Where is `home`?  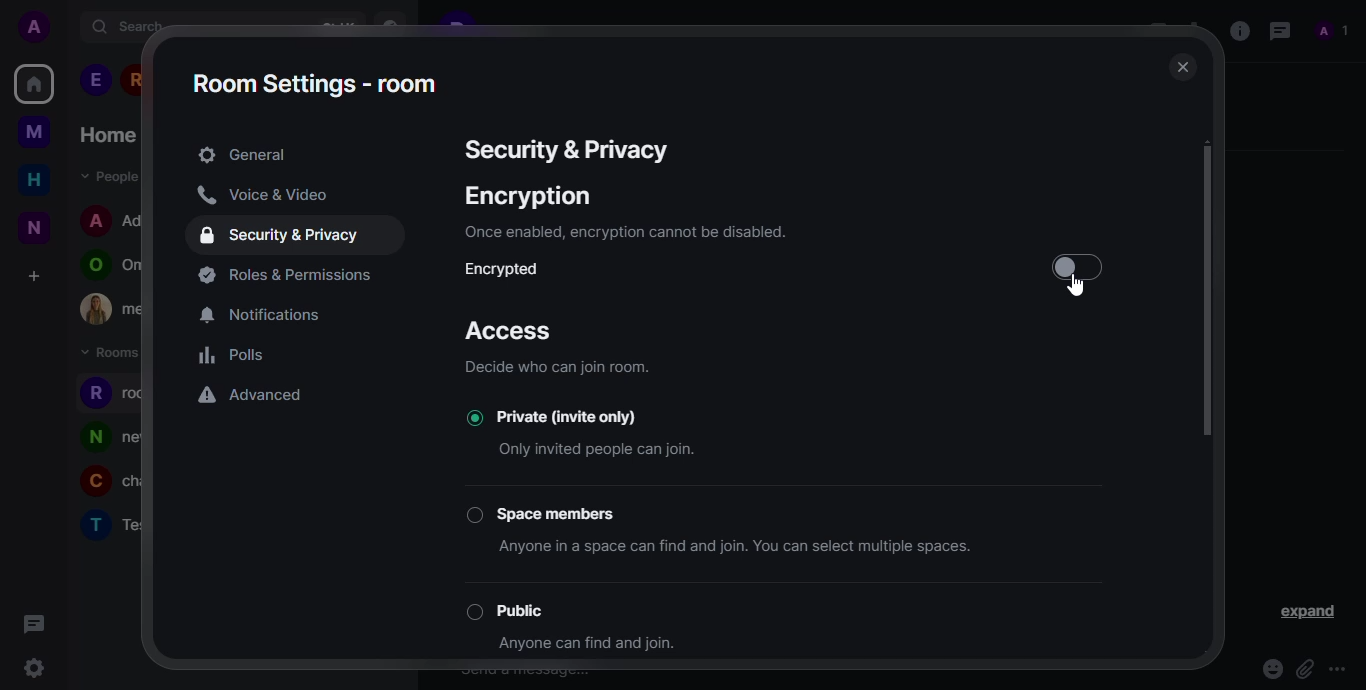
home is located at coordinates (35, 179).